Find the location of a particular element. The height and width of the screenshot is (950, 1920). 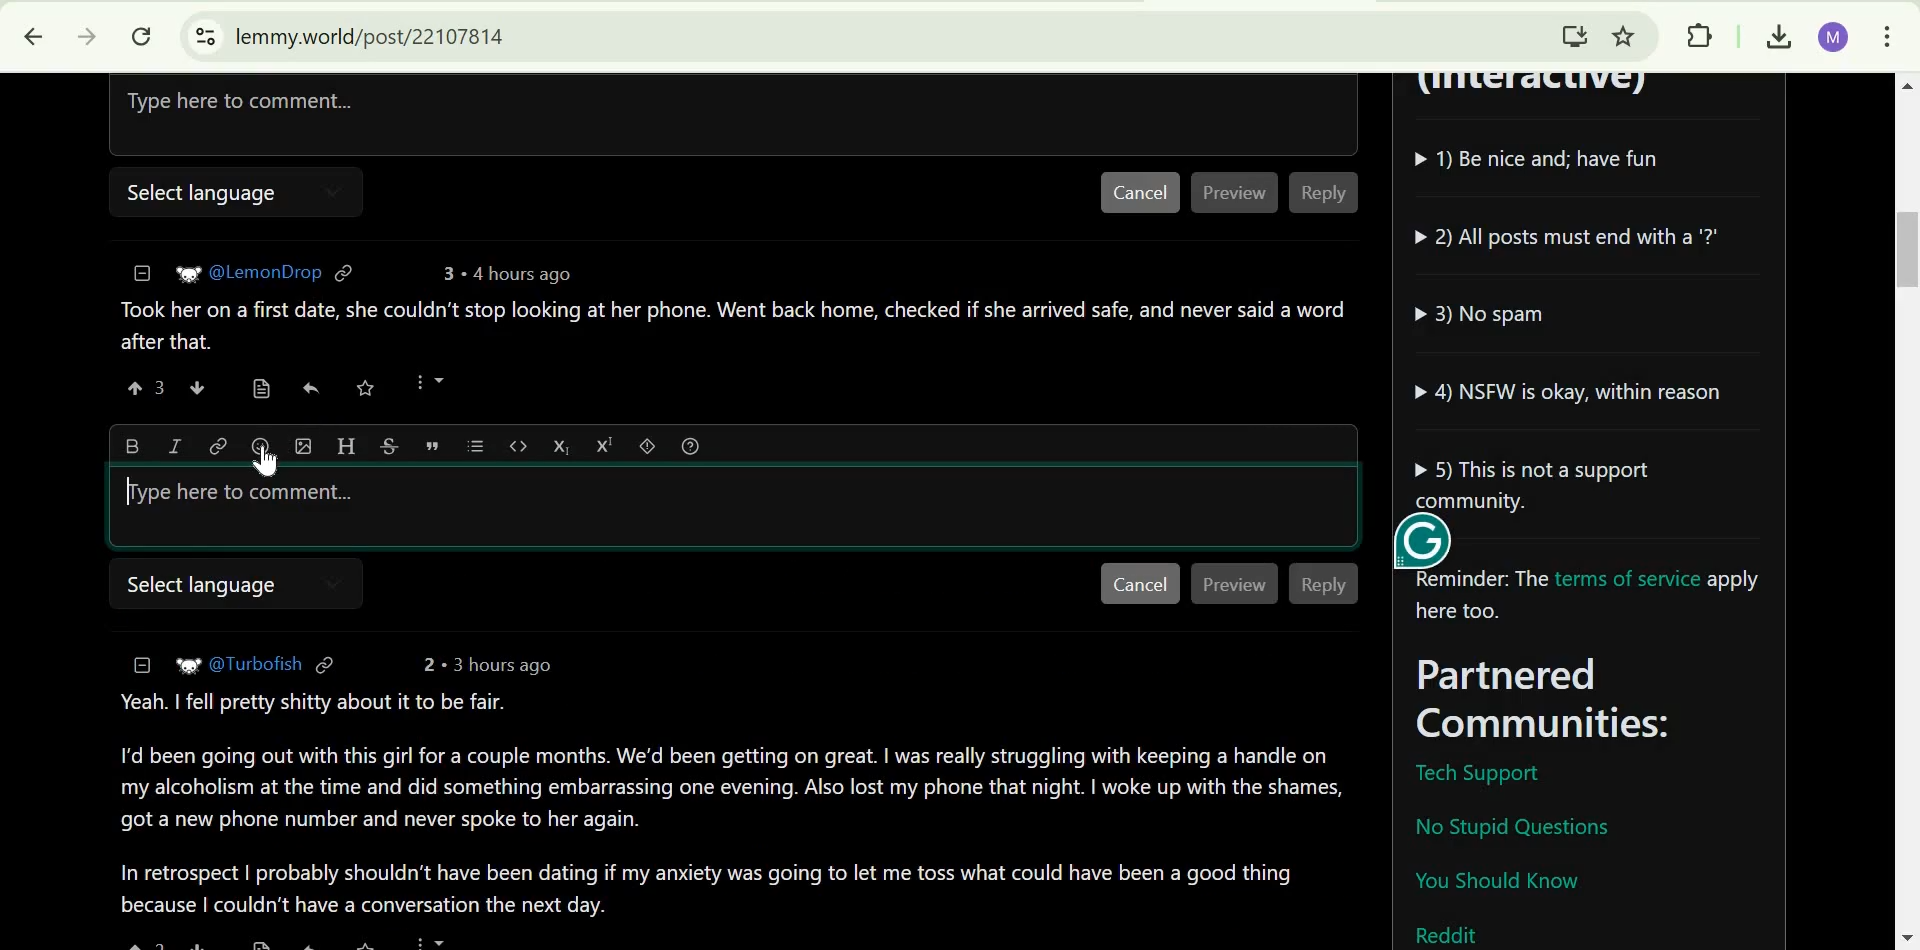

picture is located at coordinates (188, 272).